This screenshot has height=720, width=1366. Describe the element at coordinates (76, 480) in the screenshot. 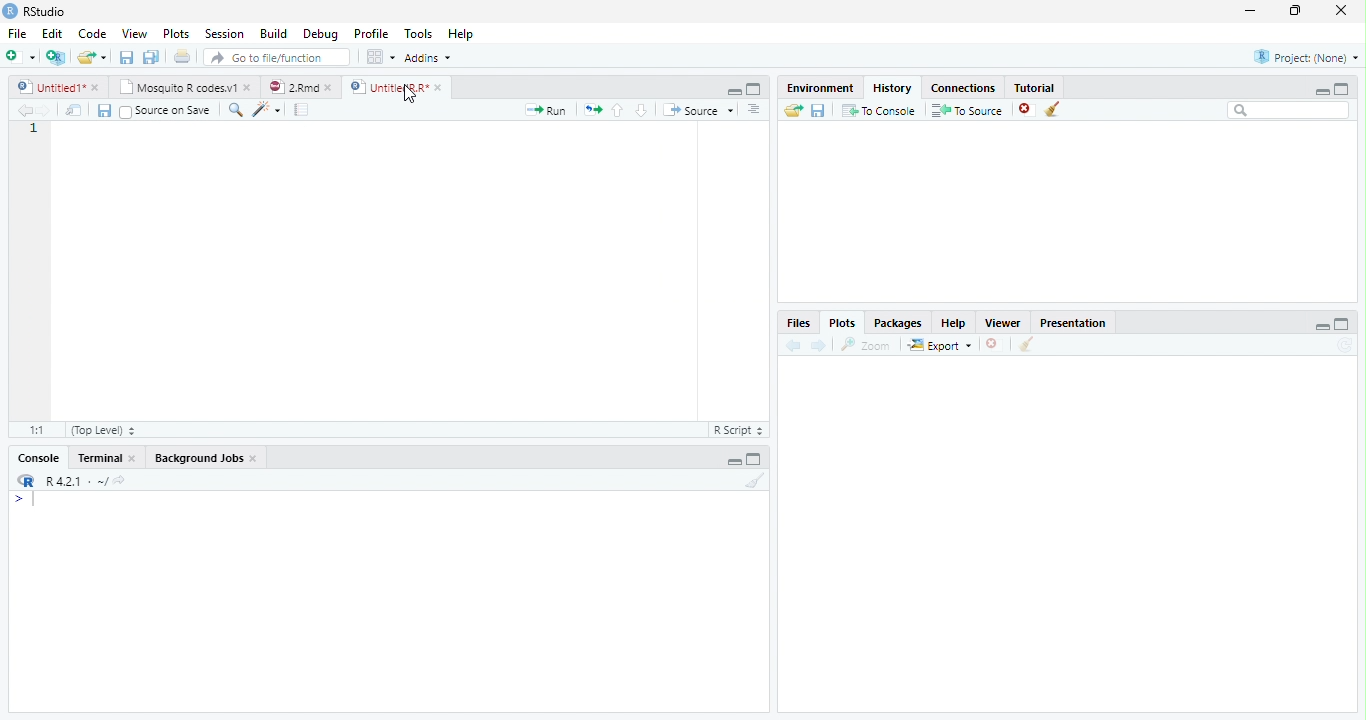

I see `R 4.2.1 . ~/` at that location.